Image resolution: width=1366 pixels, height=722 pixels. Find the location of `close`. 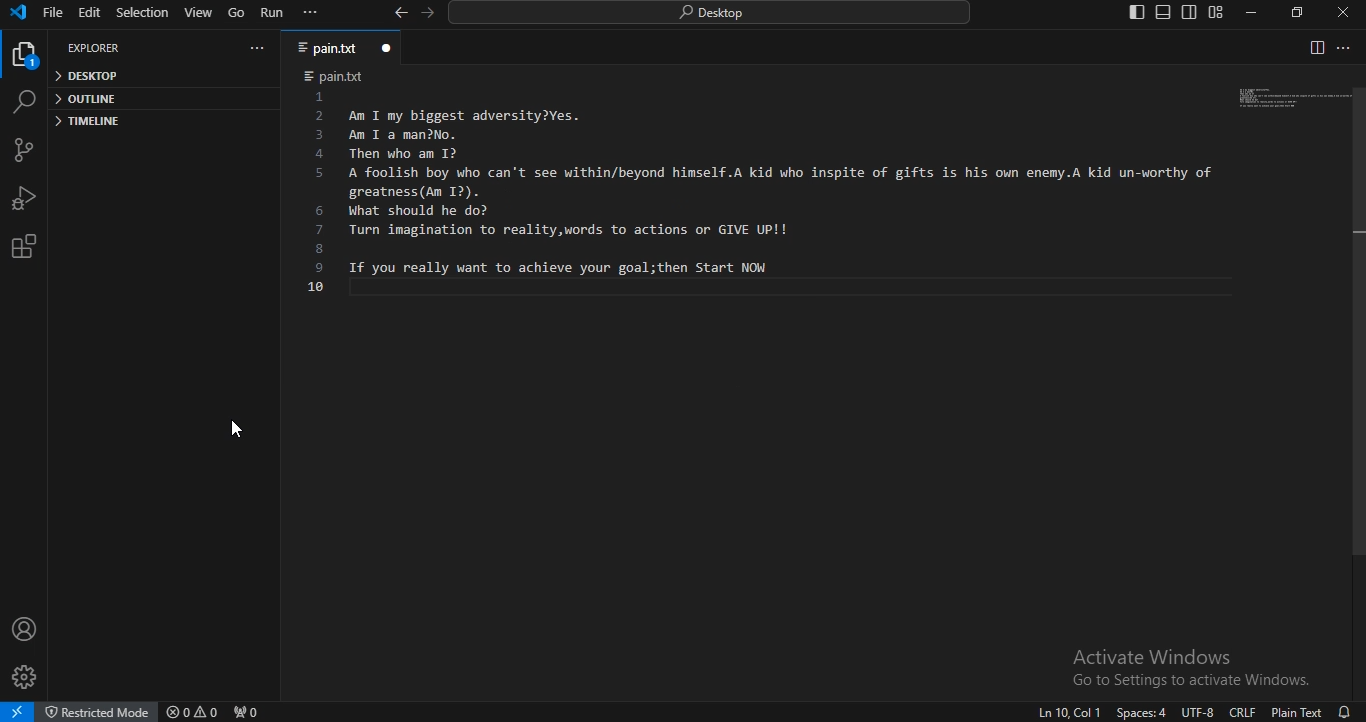

close is located at coordinates (1341, 12).